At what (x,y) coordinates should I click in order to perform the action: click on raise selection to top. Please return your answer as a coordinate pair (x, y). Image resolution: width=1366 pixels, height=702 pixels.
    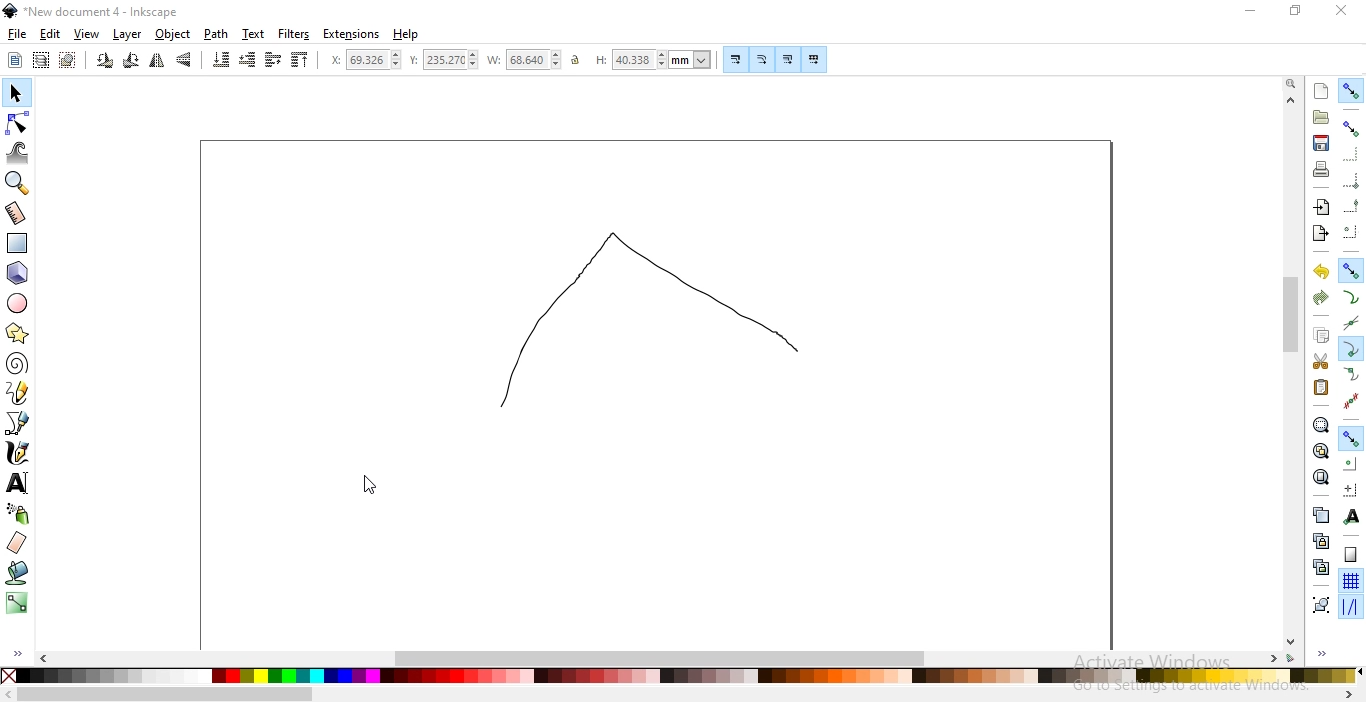
    Looking at the image, I should click on (300, 59).